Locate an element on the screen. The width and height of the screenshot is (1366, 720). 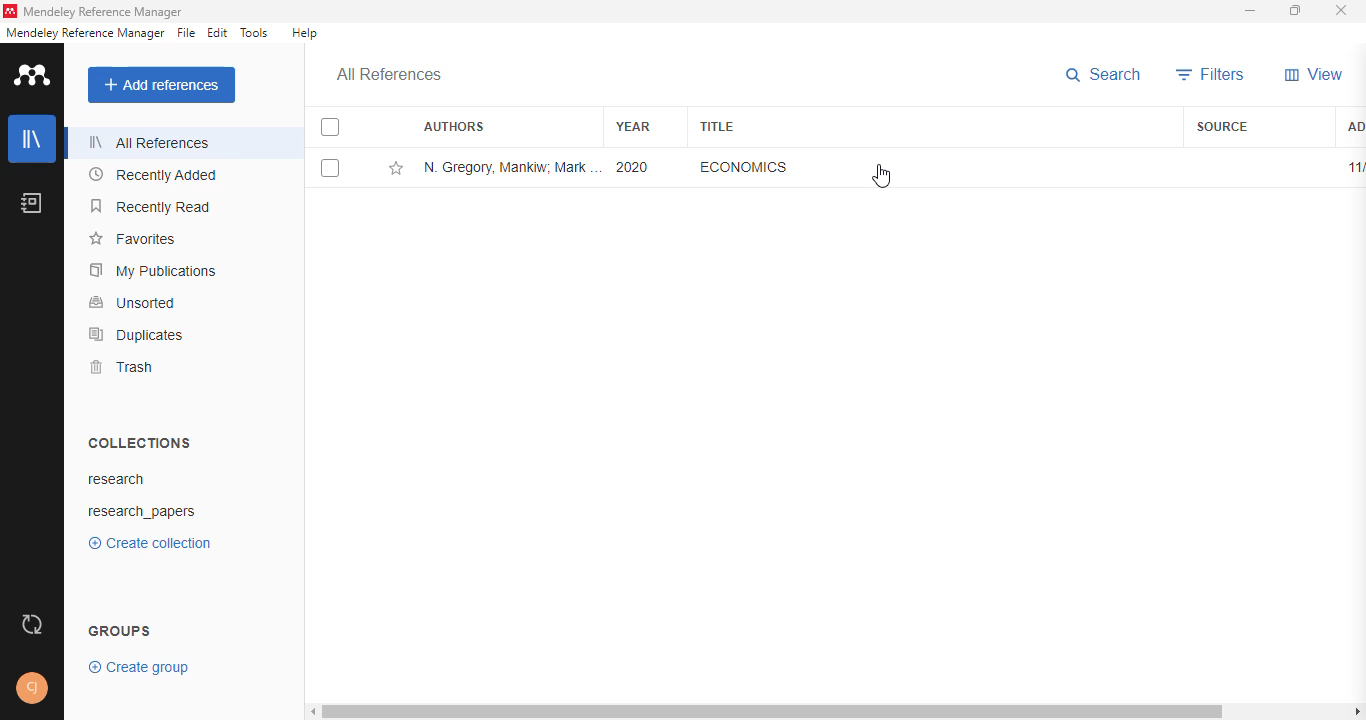
close is located at coordinates (1341, 10).